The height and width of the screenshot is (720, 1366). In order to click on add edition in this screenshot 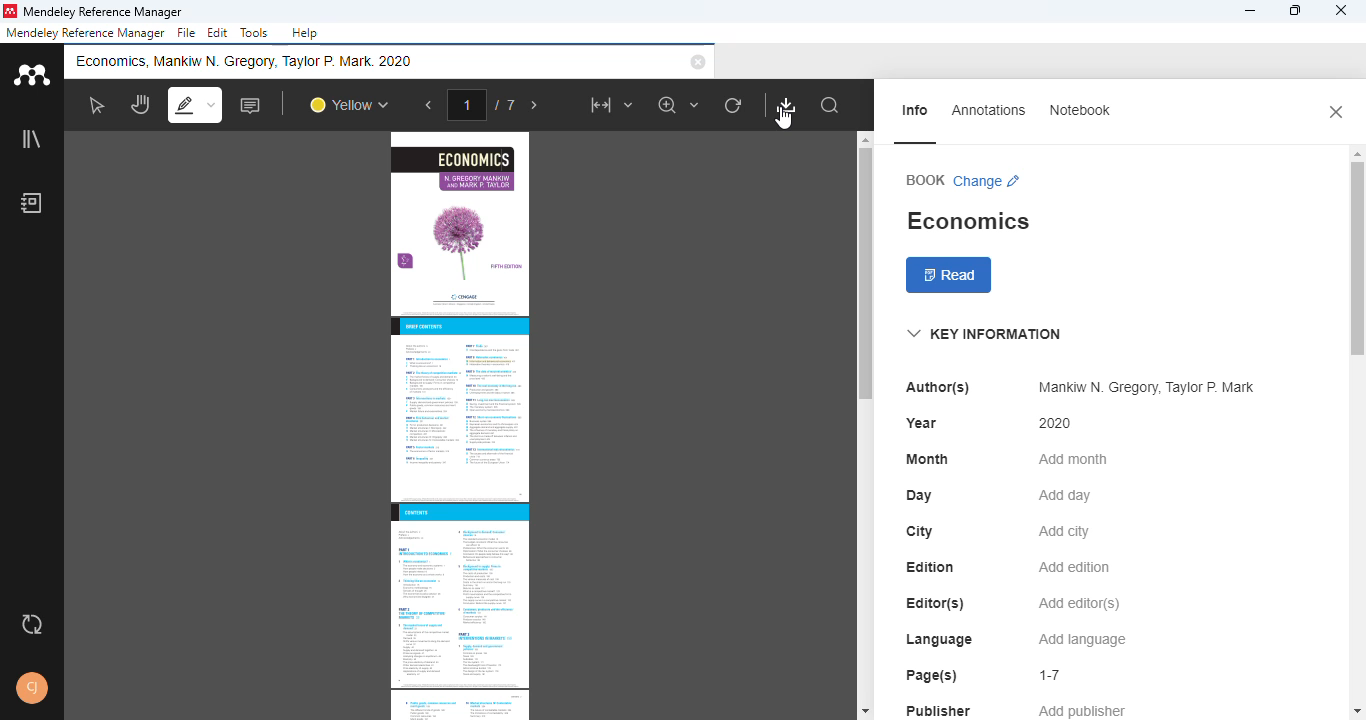, I will do `click(1075, 567)`.